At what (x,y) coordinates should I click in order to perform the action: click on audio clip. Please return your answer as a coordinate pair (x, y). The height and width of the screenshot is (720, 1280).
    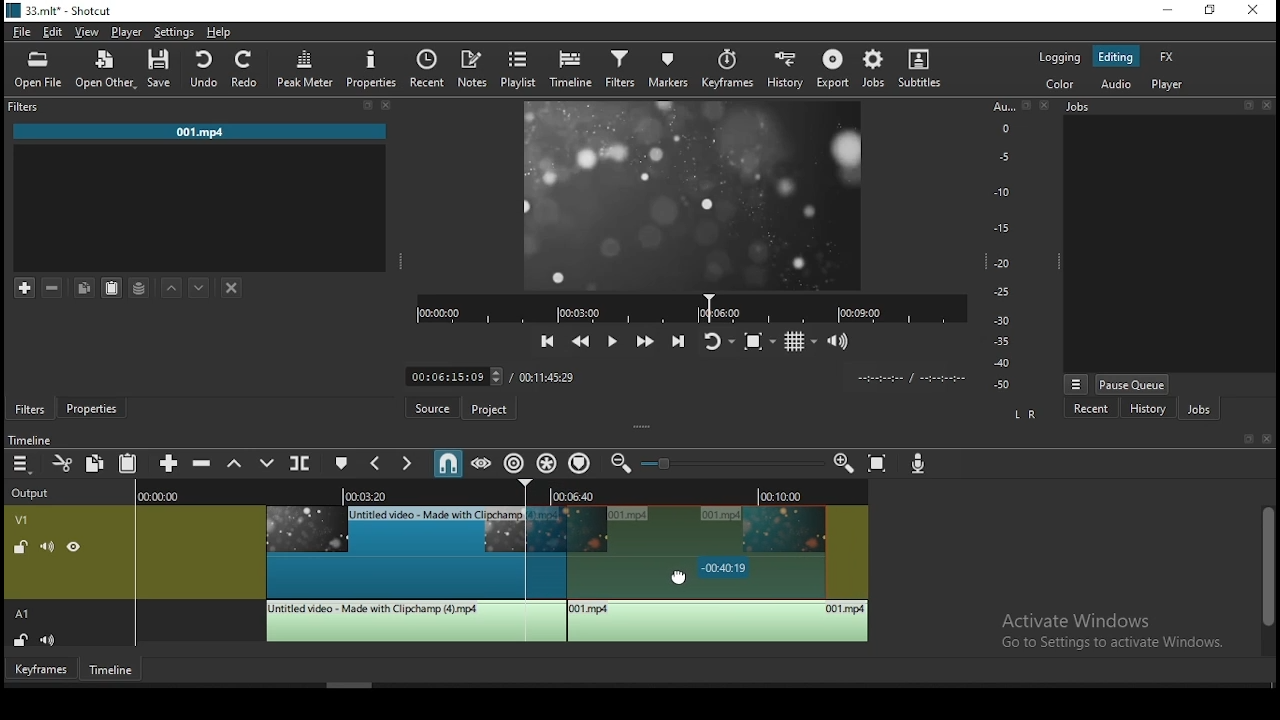
    Looking at the image, I should click on (719, 622).